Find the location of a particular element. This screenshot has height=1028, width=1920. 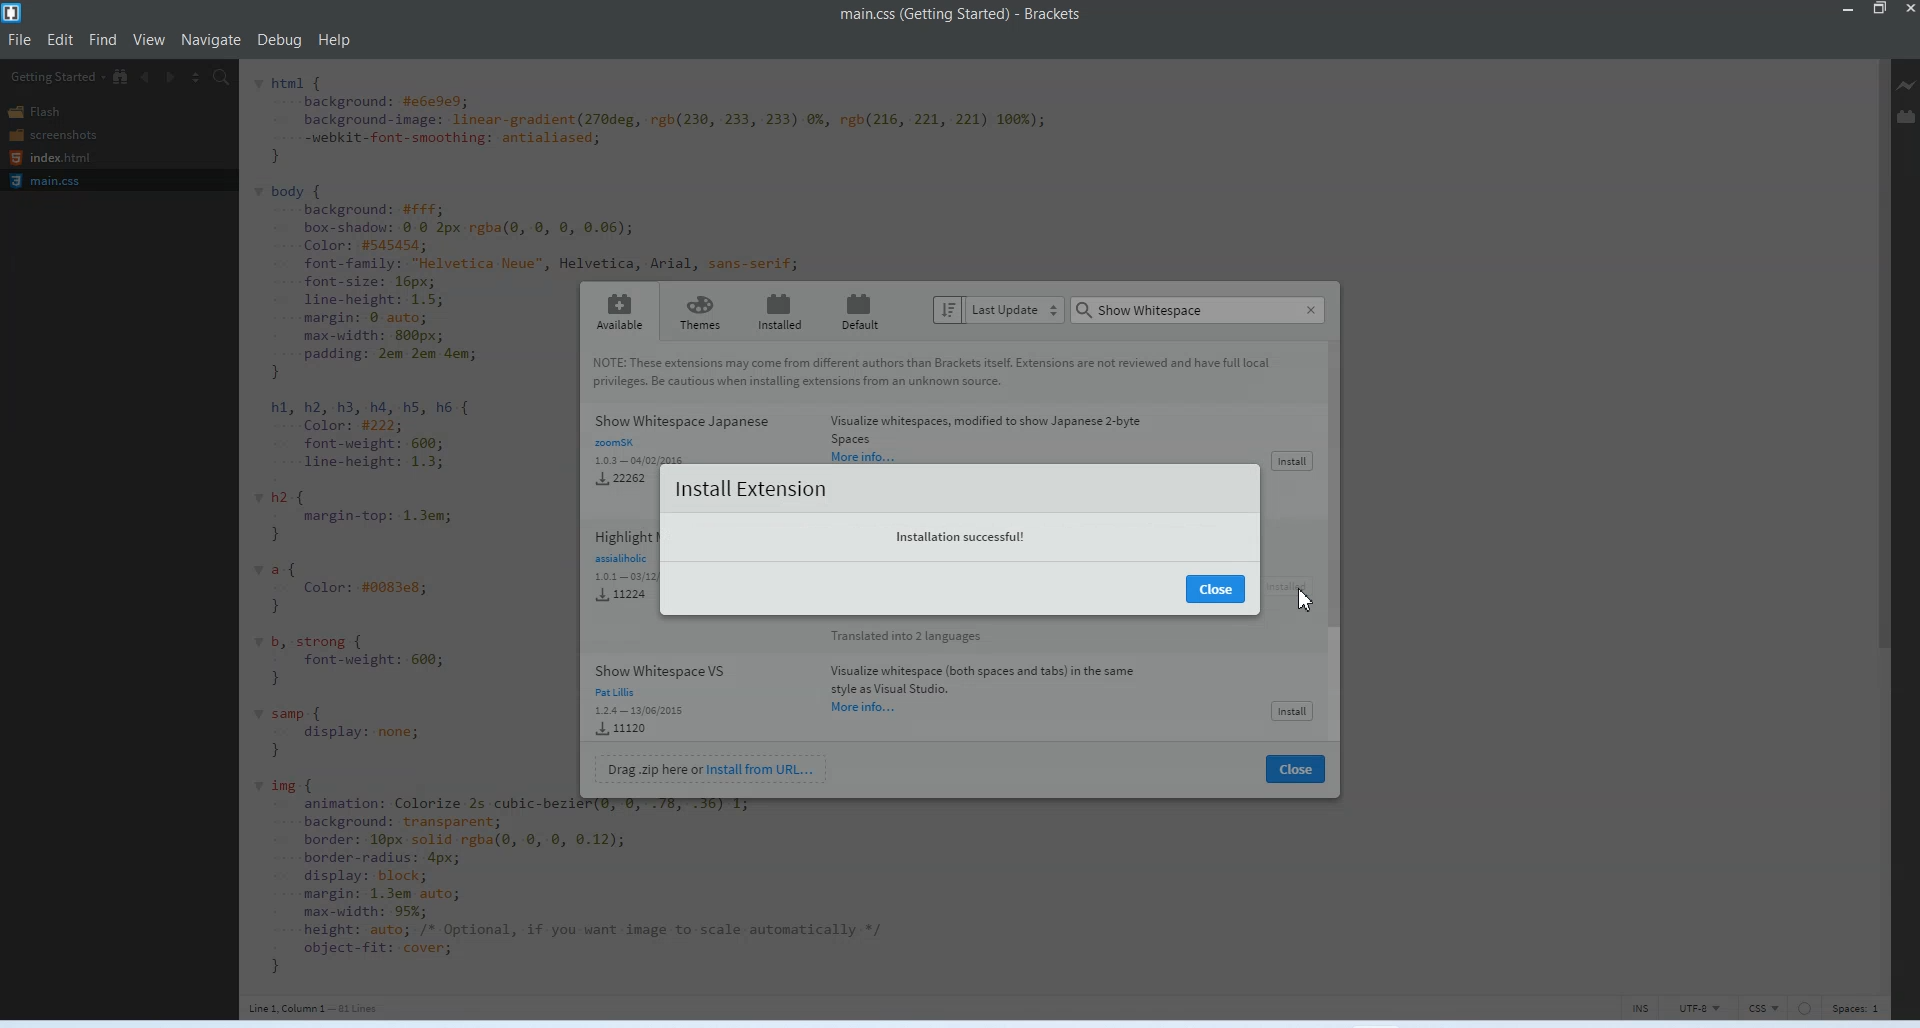

Text is located at coordinates (1155, 309).